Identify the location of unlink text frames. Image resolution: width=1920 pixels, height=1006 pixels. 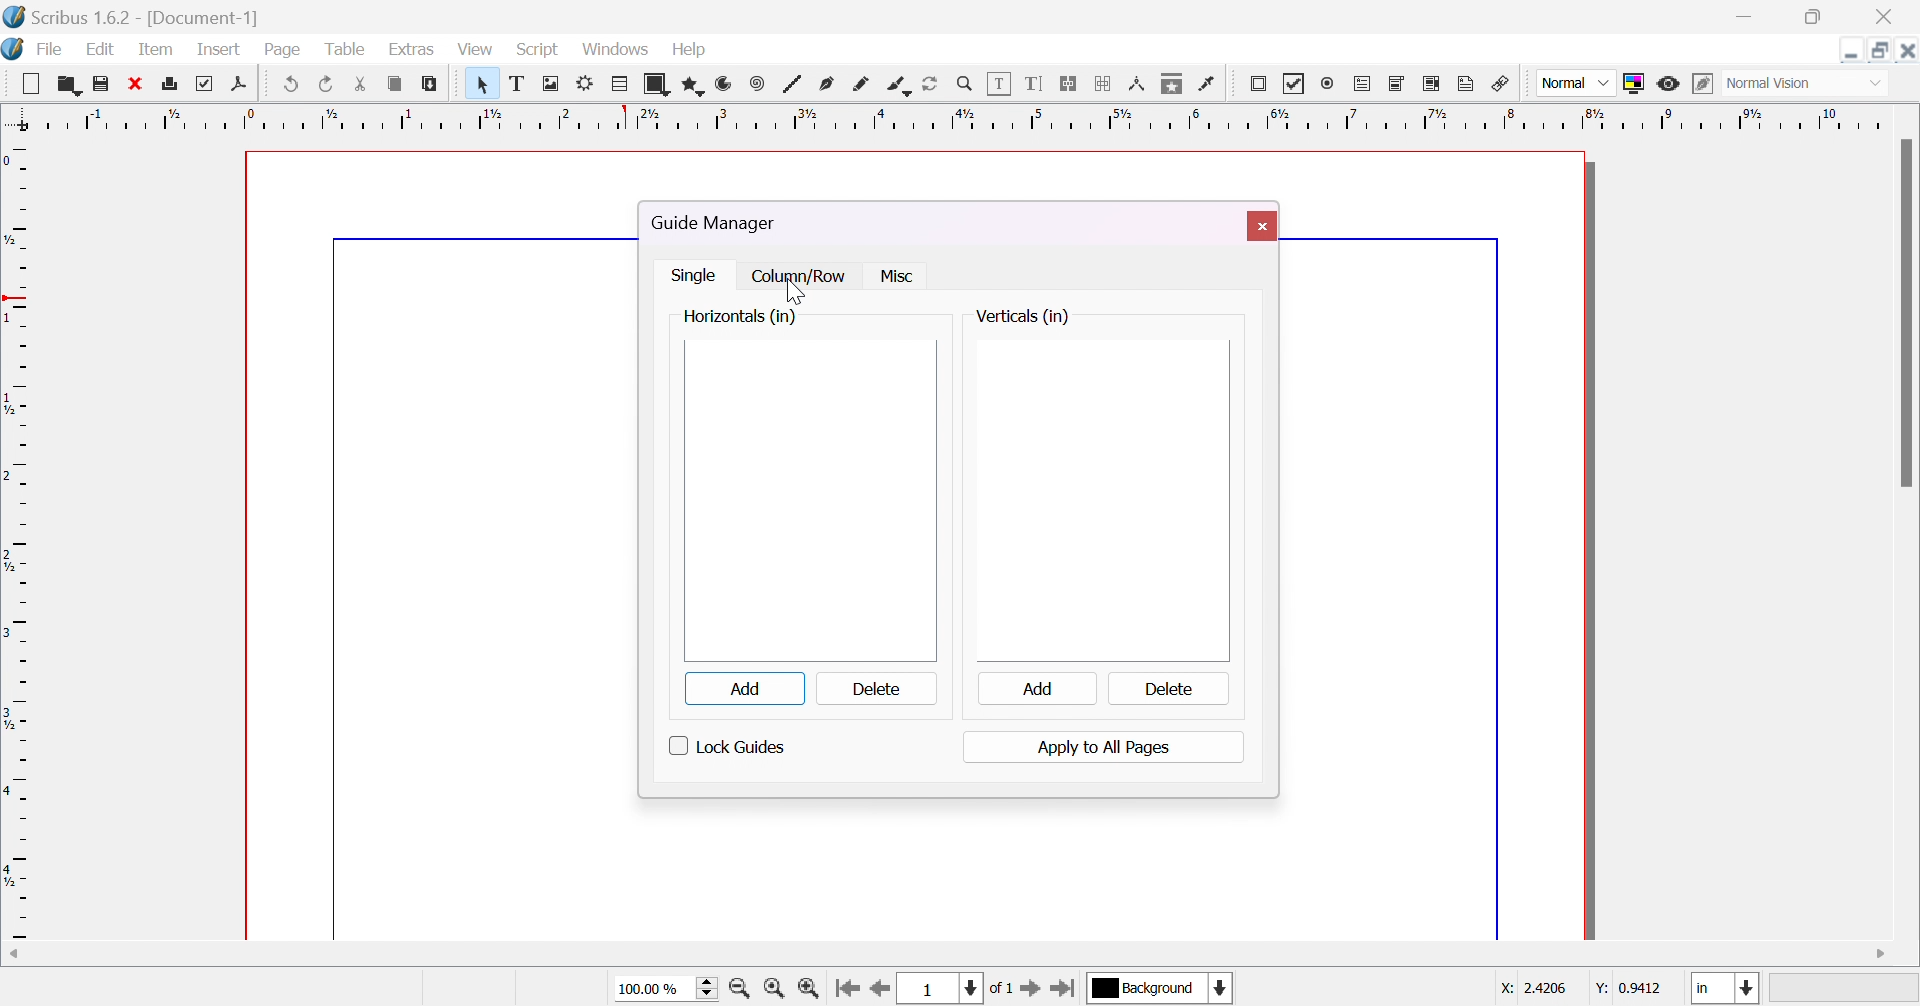
(1104, 84).